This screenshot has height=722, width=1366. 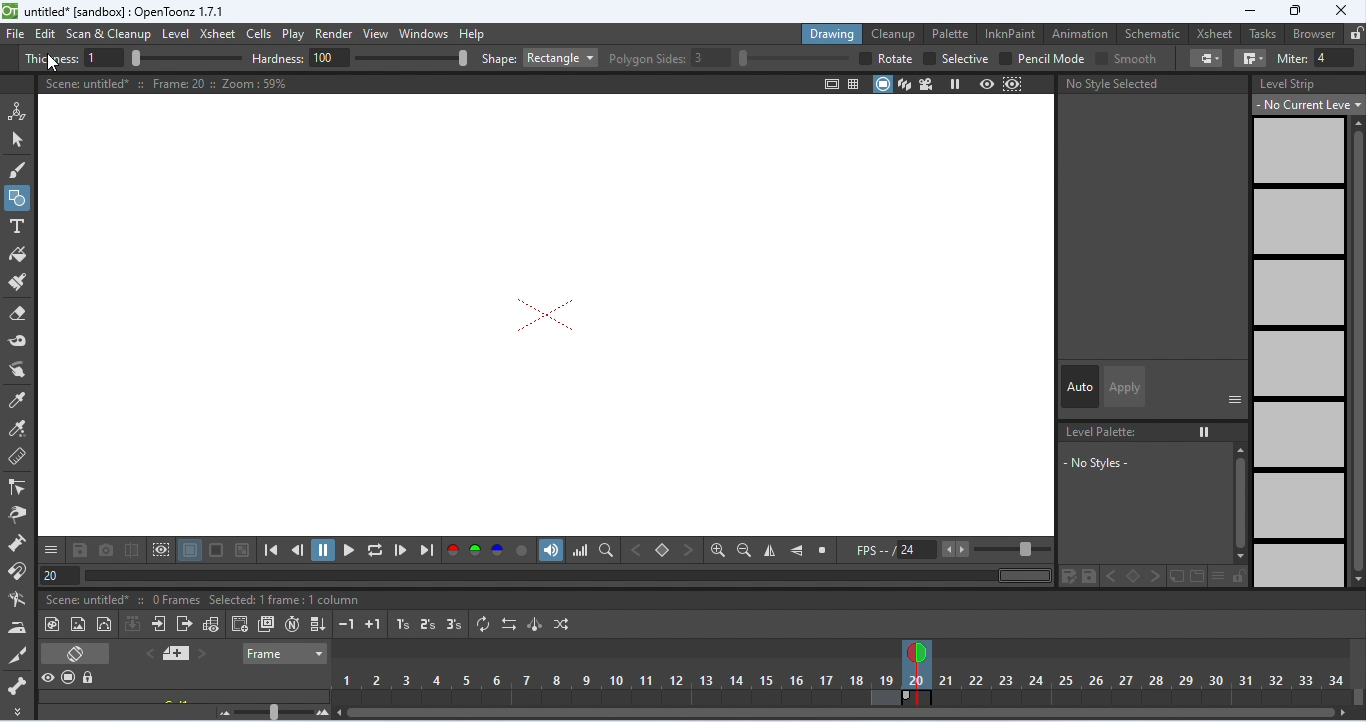 I want to click on schematic, so click(x=1152, y=35).